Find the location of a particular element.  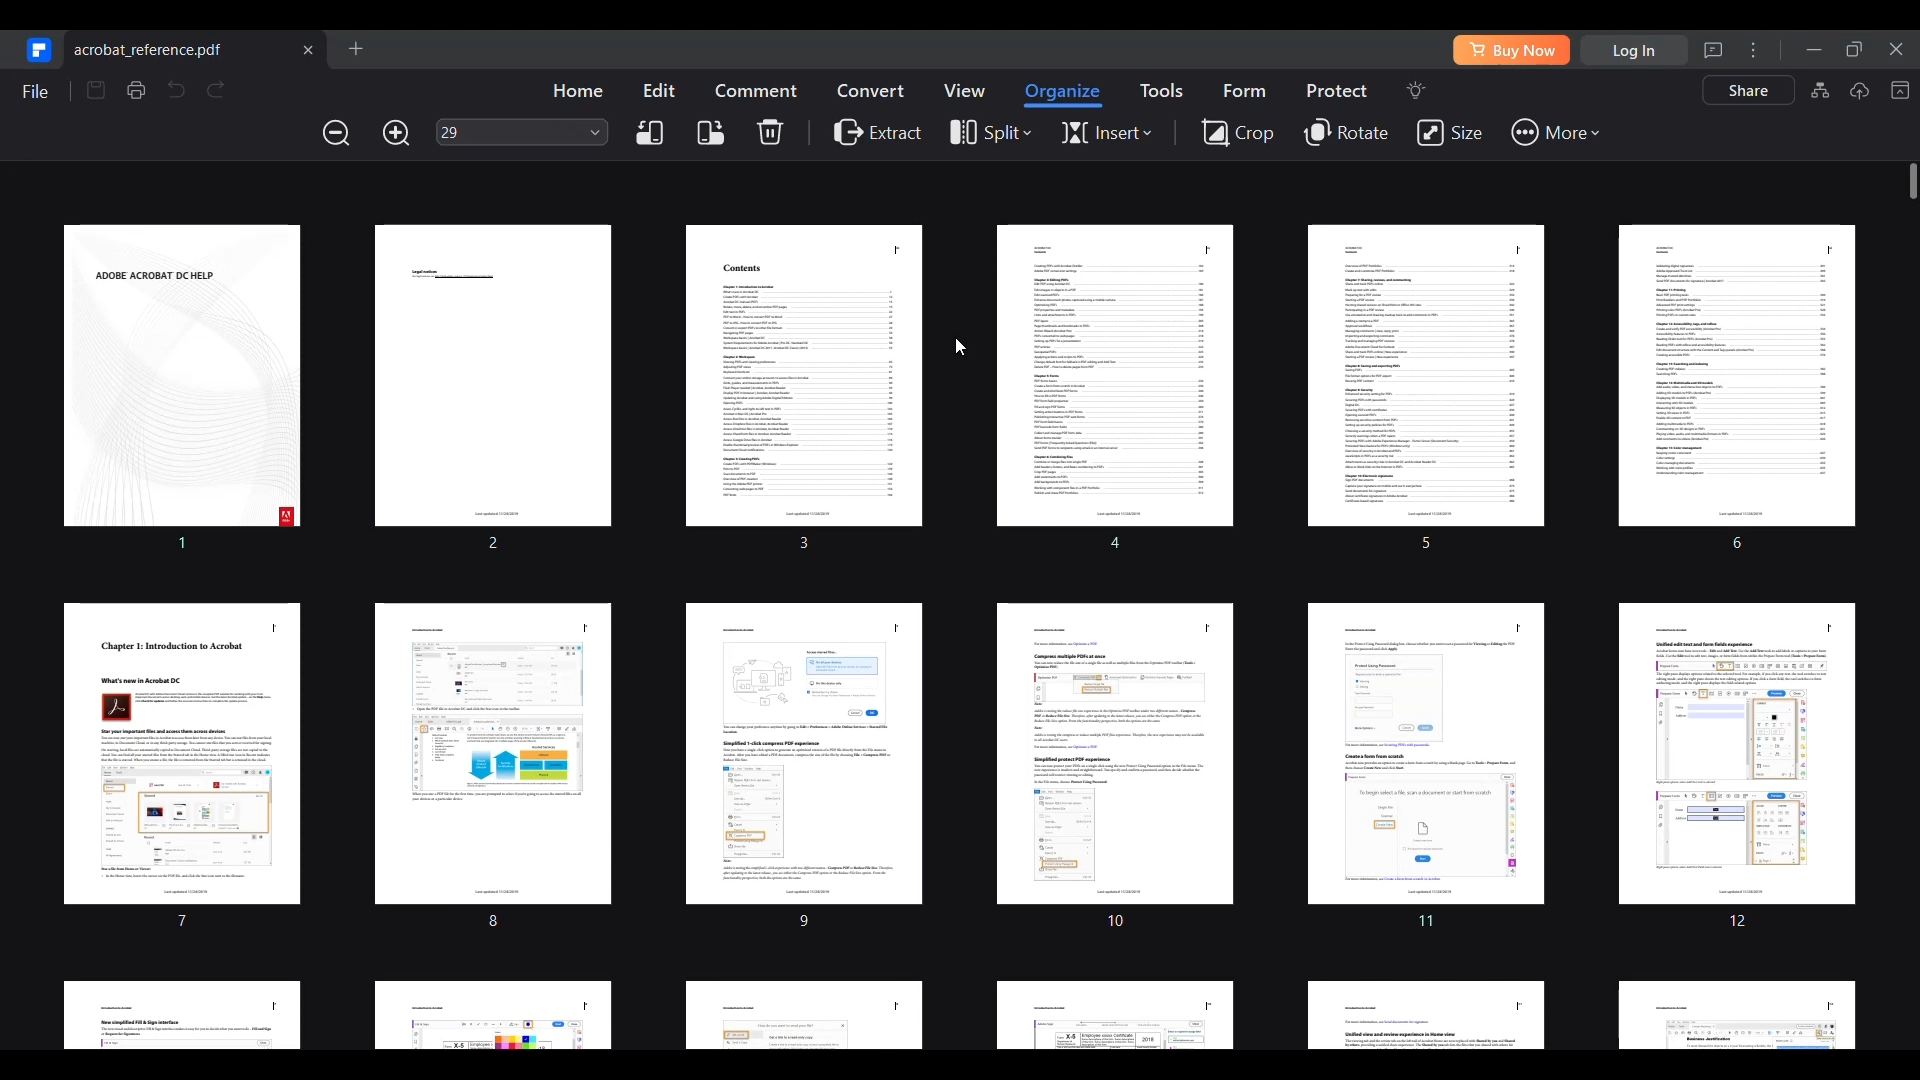

Show interface in a smaller tab is located at coordinates (1854, 49).